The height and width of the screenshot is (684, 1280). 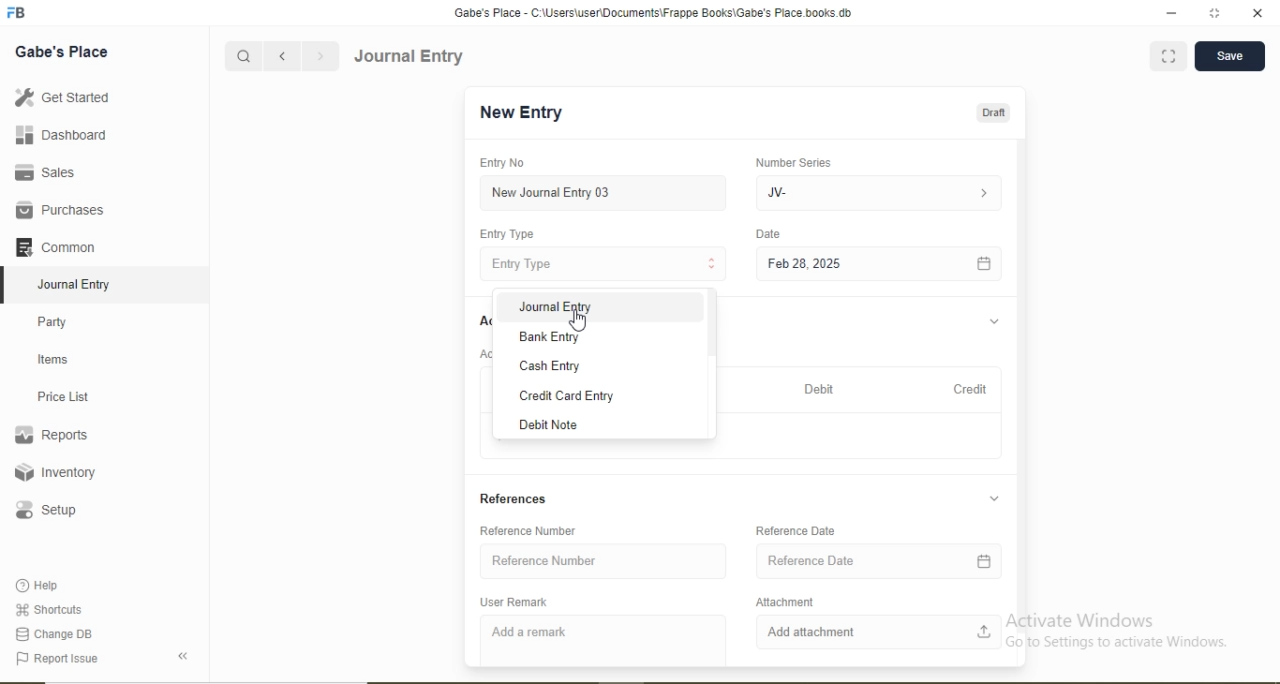 I want to click on Journal Entry, so click(x=556, y=307).